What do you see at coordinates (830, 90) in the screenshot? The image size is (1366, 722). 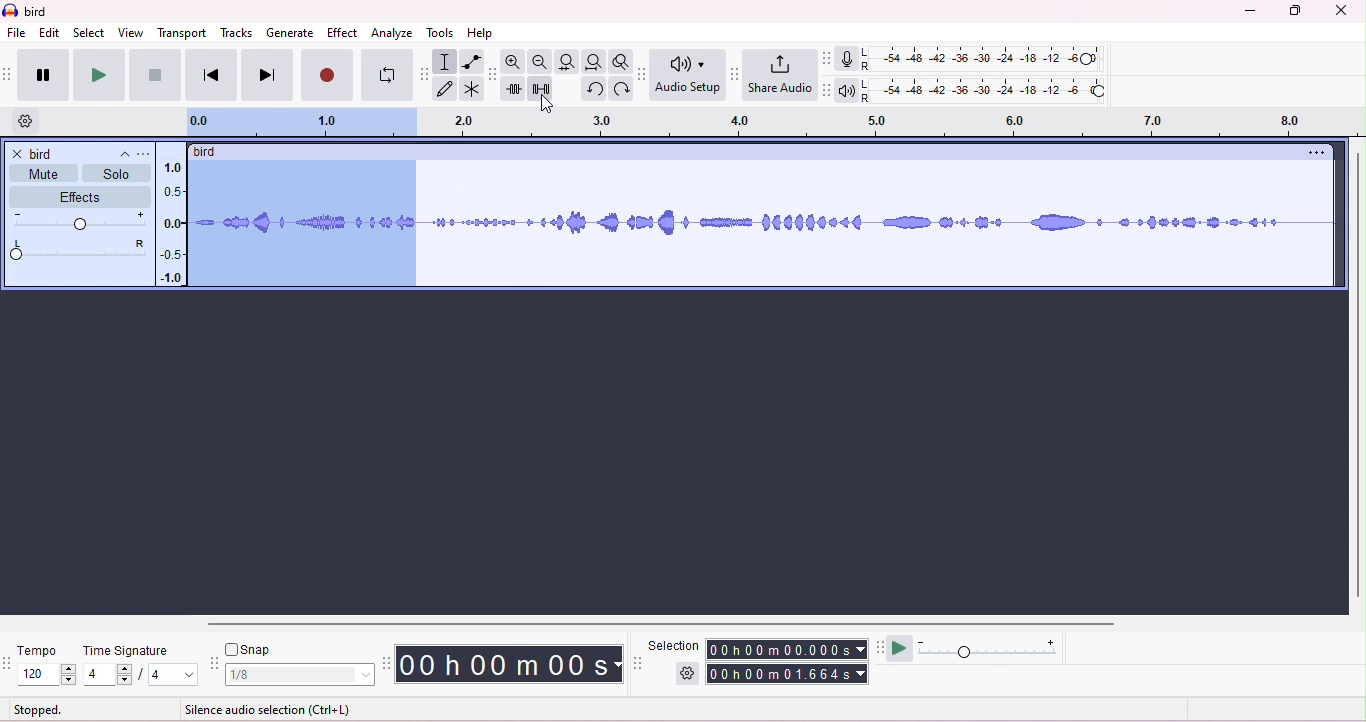 I see `playback meter tool bar` at bounding box center [830, 90].